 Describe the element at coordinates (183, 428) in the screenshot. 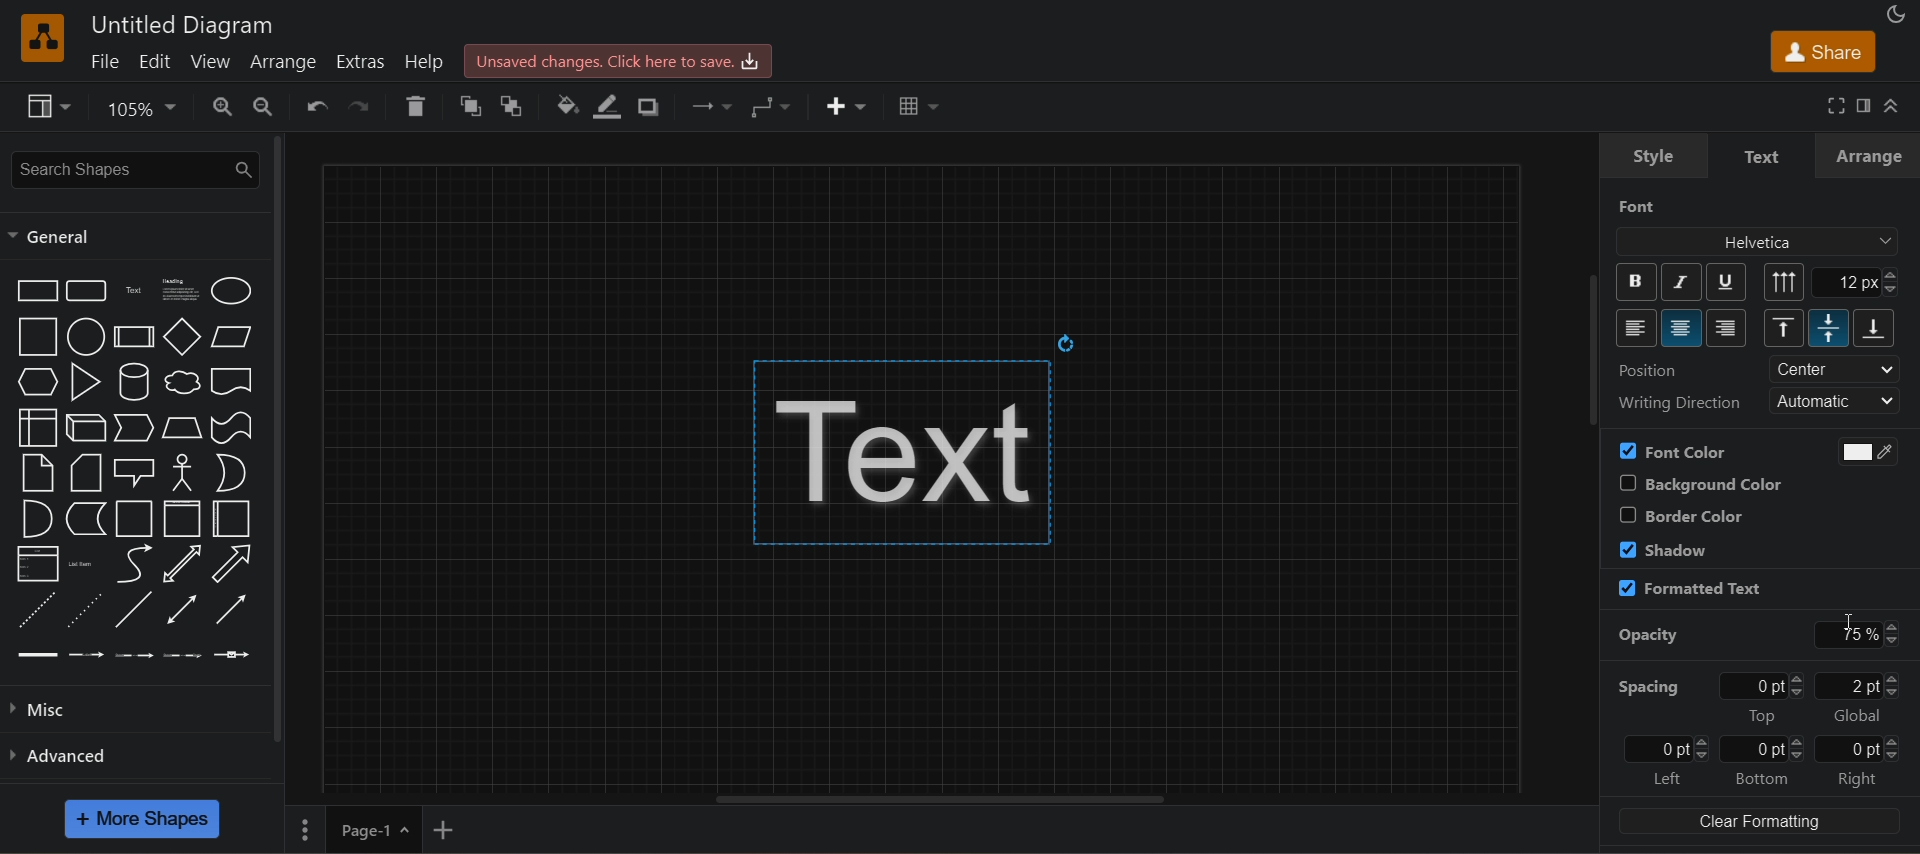

I see `trapezoid` at that location.